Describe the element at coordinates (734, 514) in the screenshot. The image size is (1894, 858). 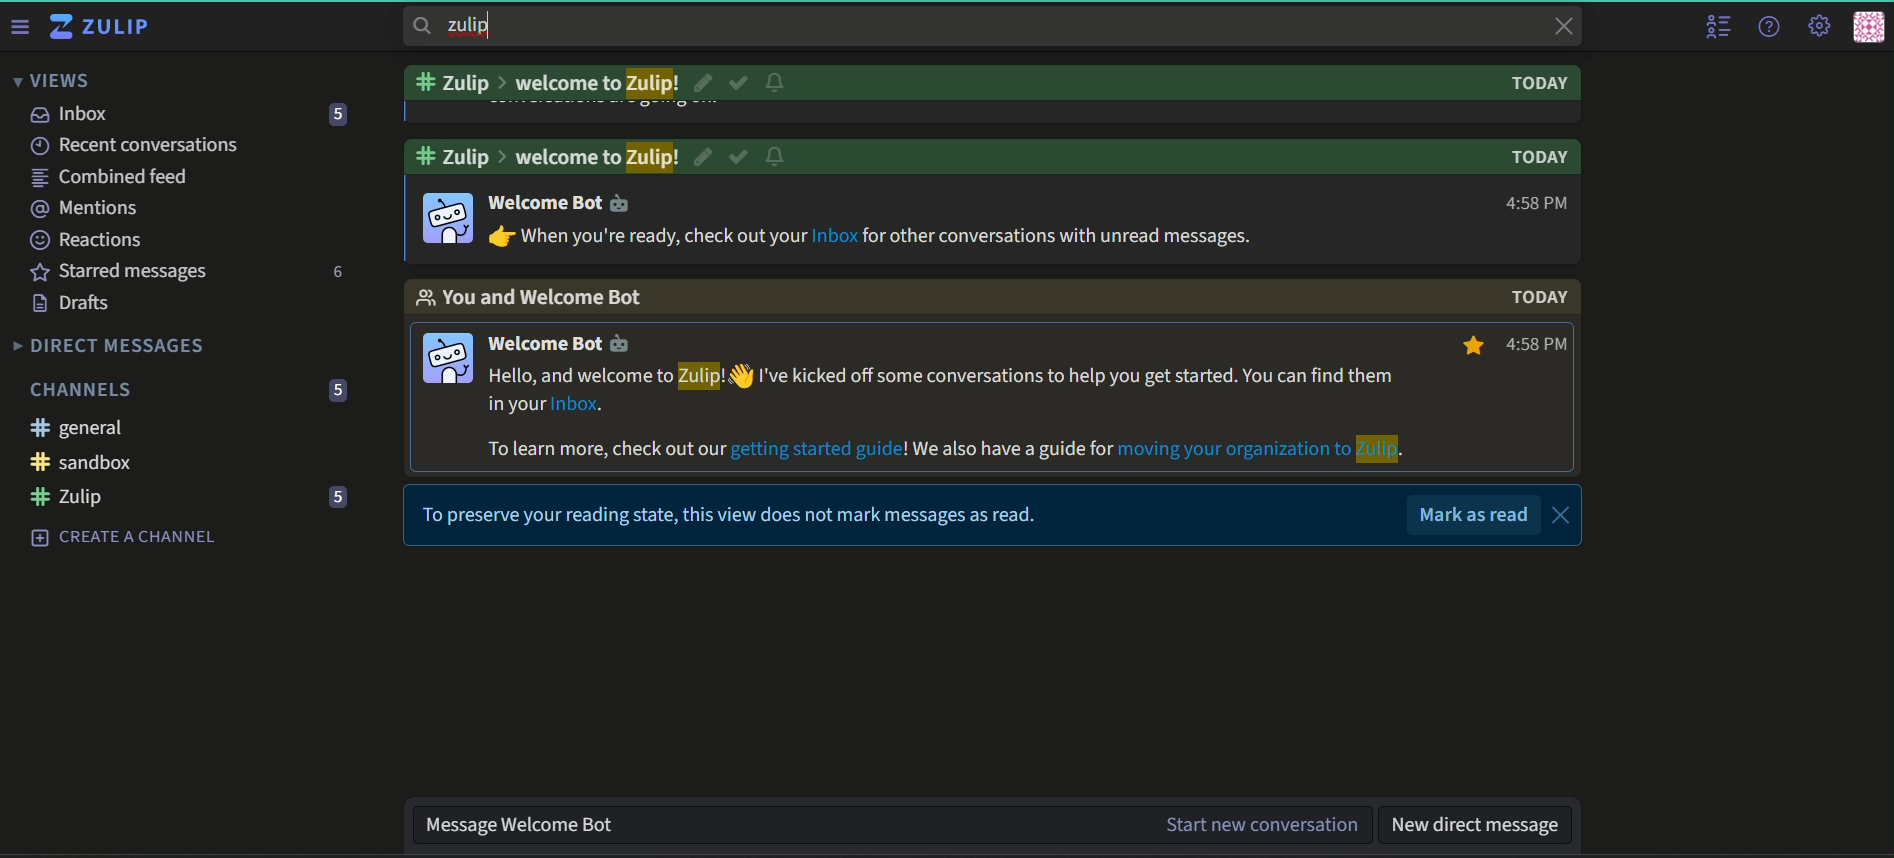
I see `text` at that location.